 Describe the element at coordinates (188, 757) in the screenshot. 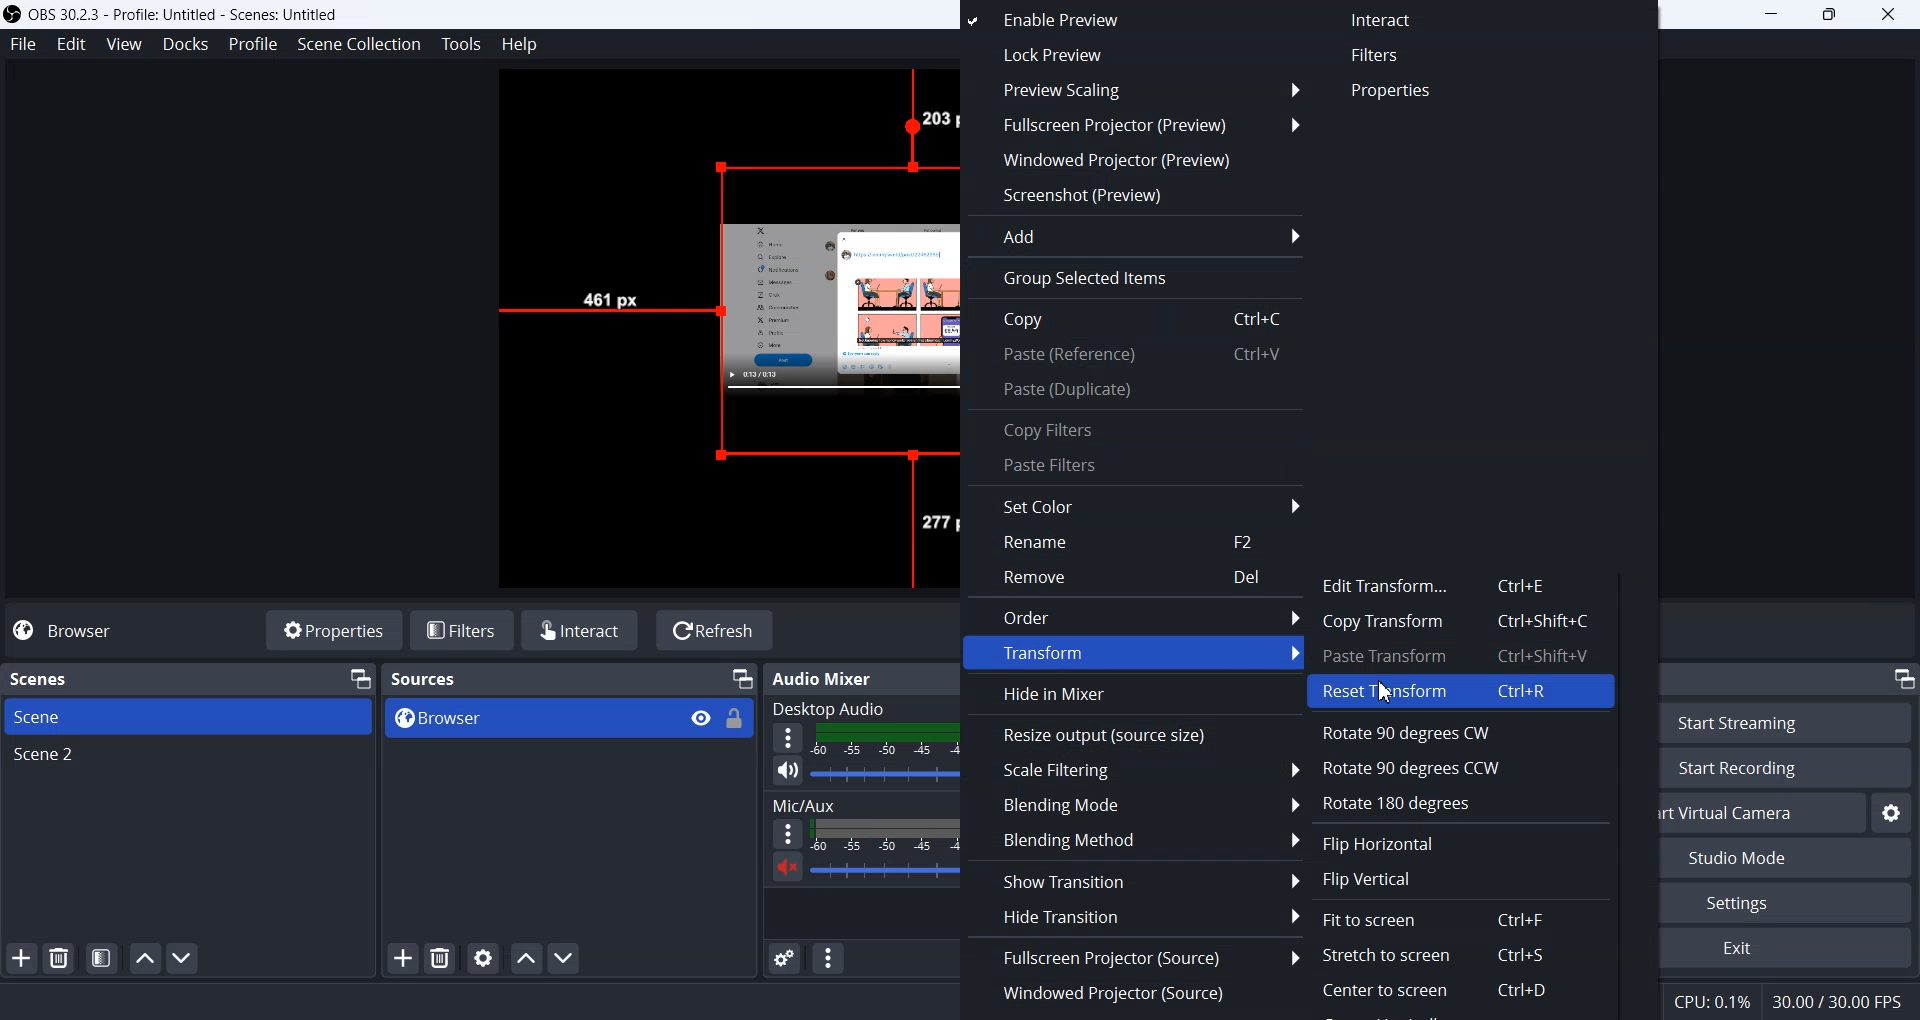

I see `Scene 2` at that location.